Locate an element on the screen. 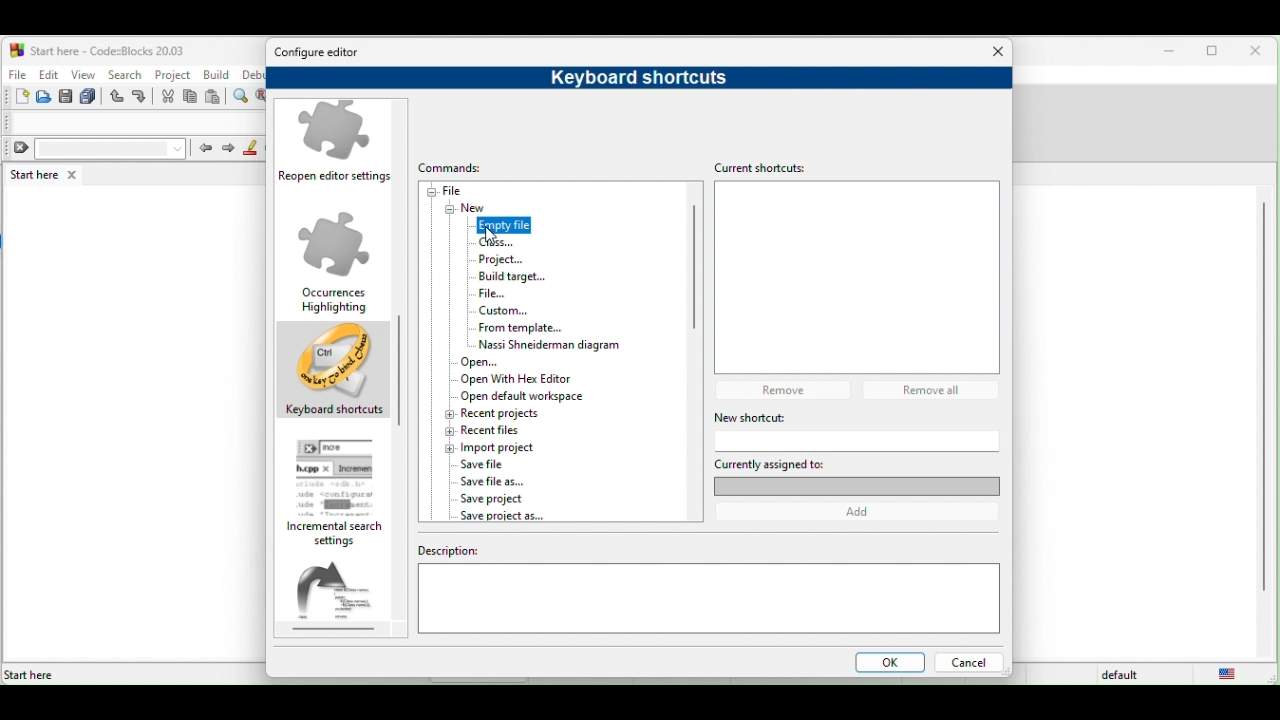  nassi shneiderman diagram is located at coordinates (544, 344).